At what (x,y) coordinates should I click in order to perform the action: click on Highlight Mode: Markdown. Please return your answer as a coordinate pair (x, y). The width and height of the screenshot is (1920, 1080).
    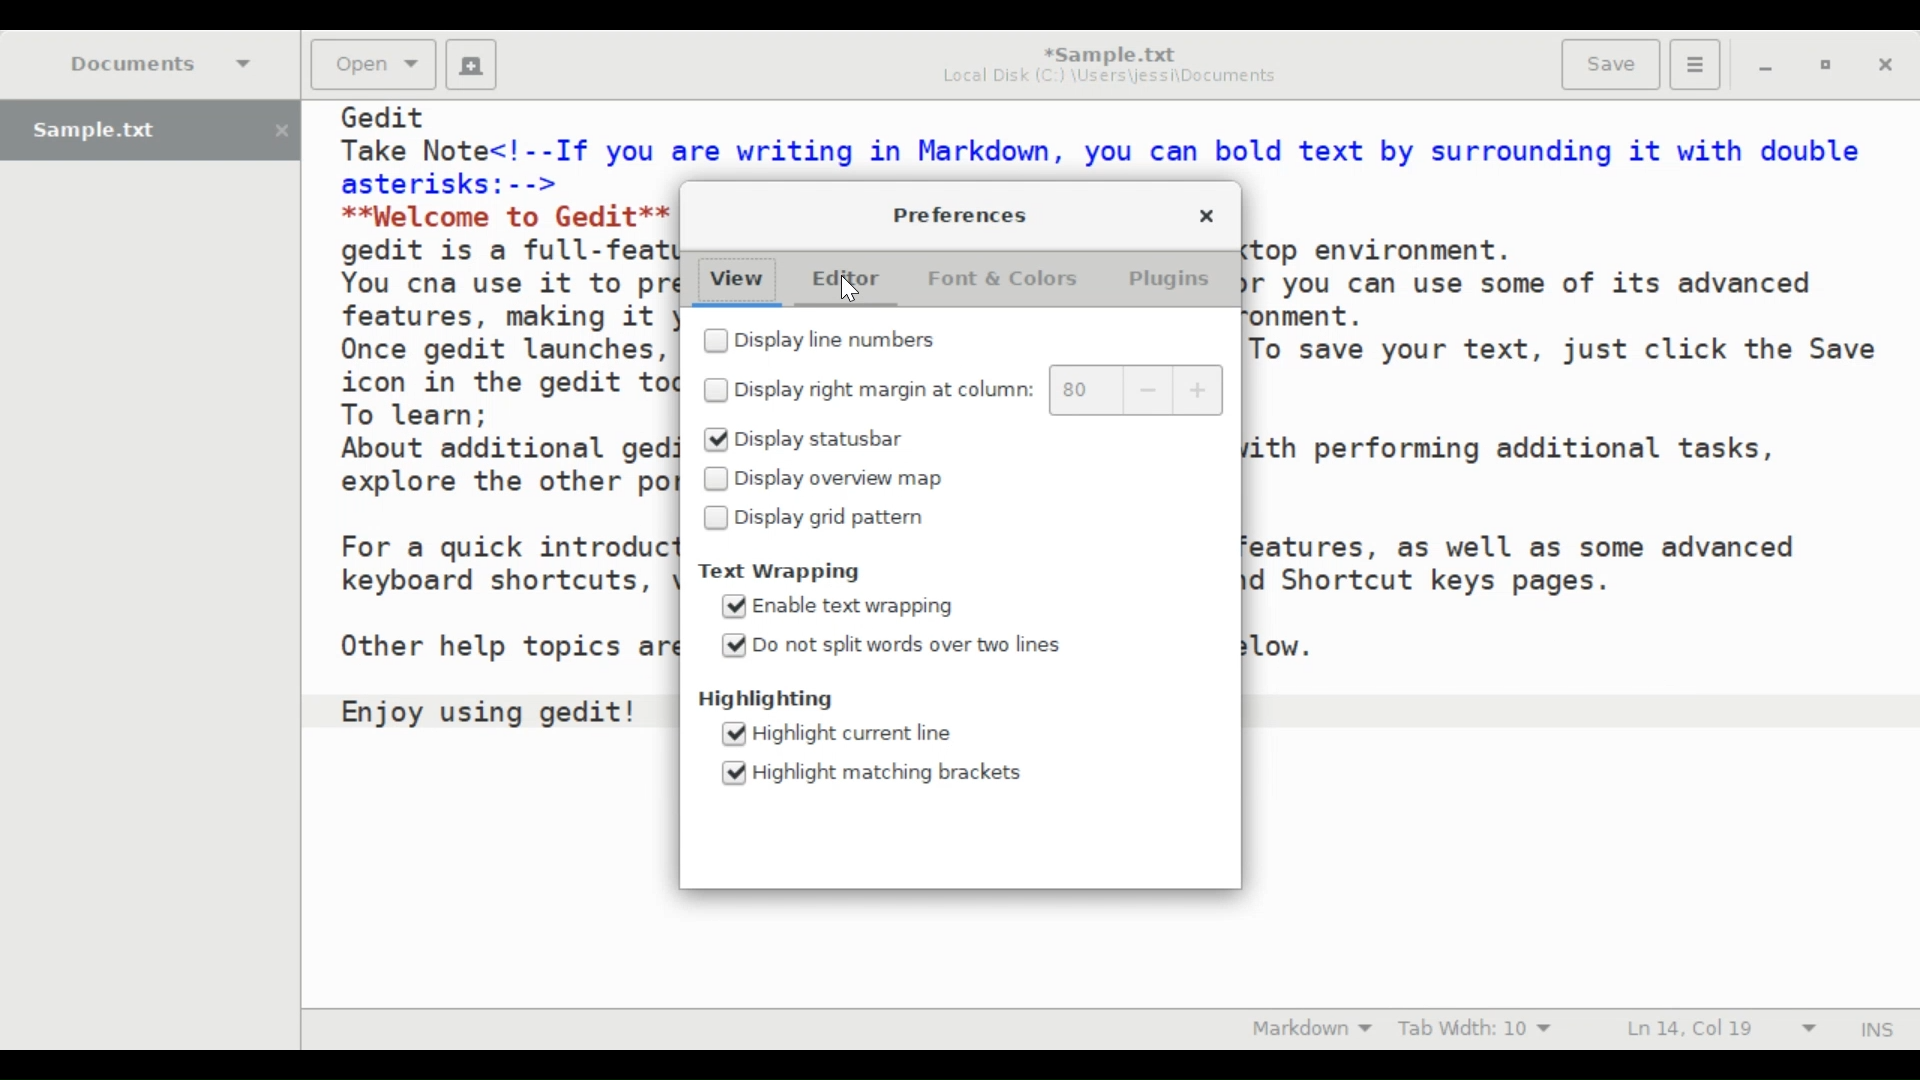
    Looking at the image, I should click on (1312, 1029).